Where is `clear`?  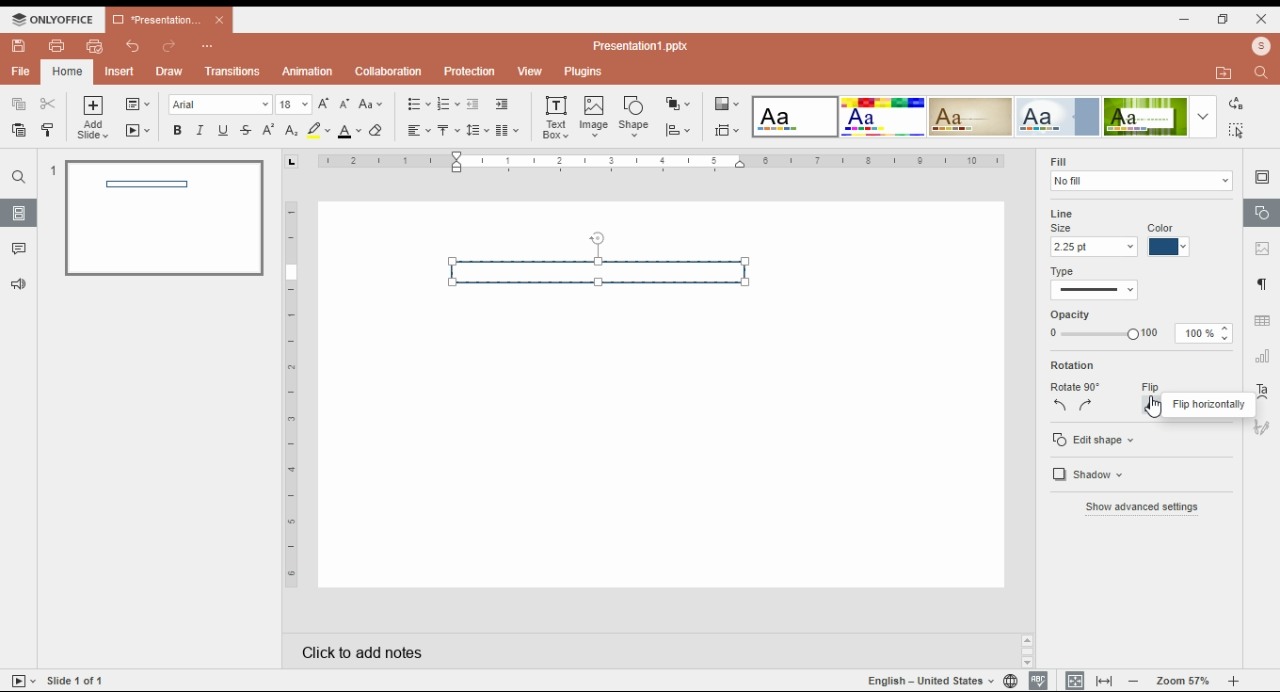
clear is located at coordinates (380, 130).